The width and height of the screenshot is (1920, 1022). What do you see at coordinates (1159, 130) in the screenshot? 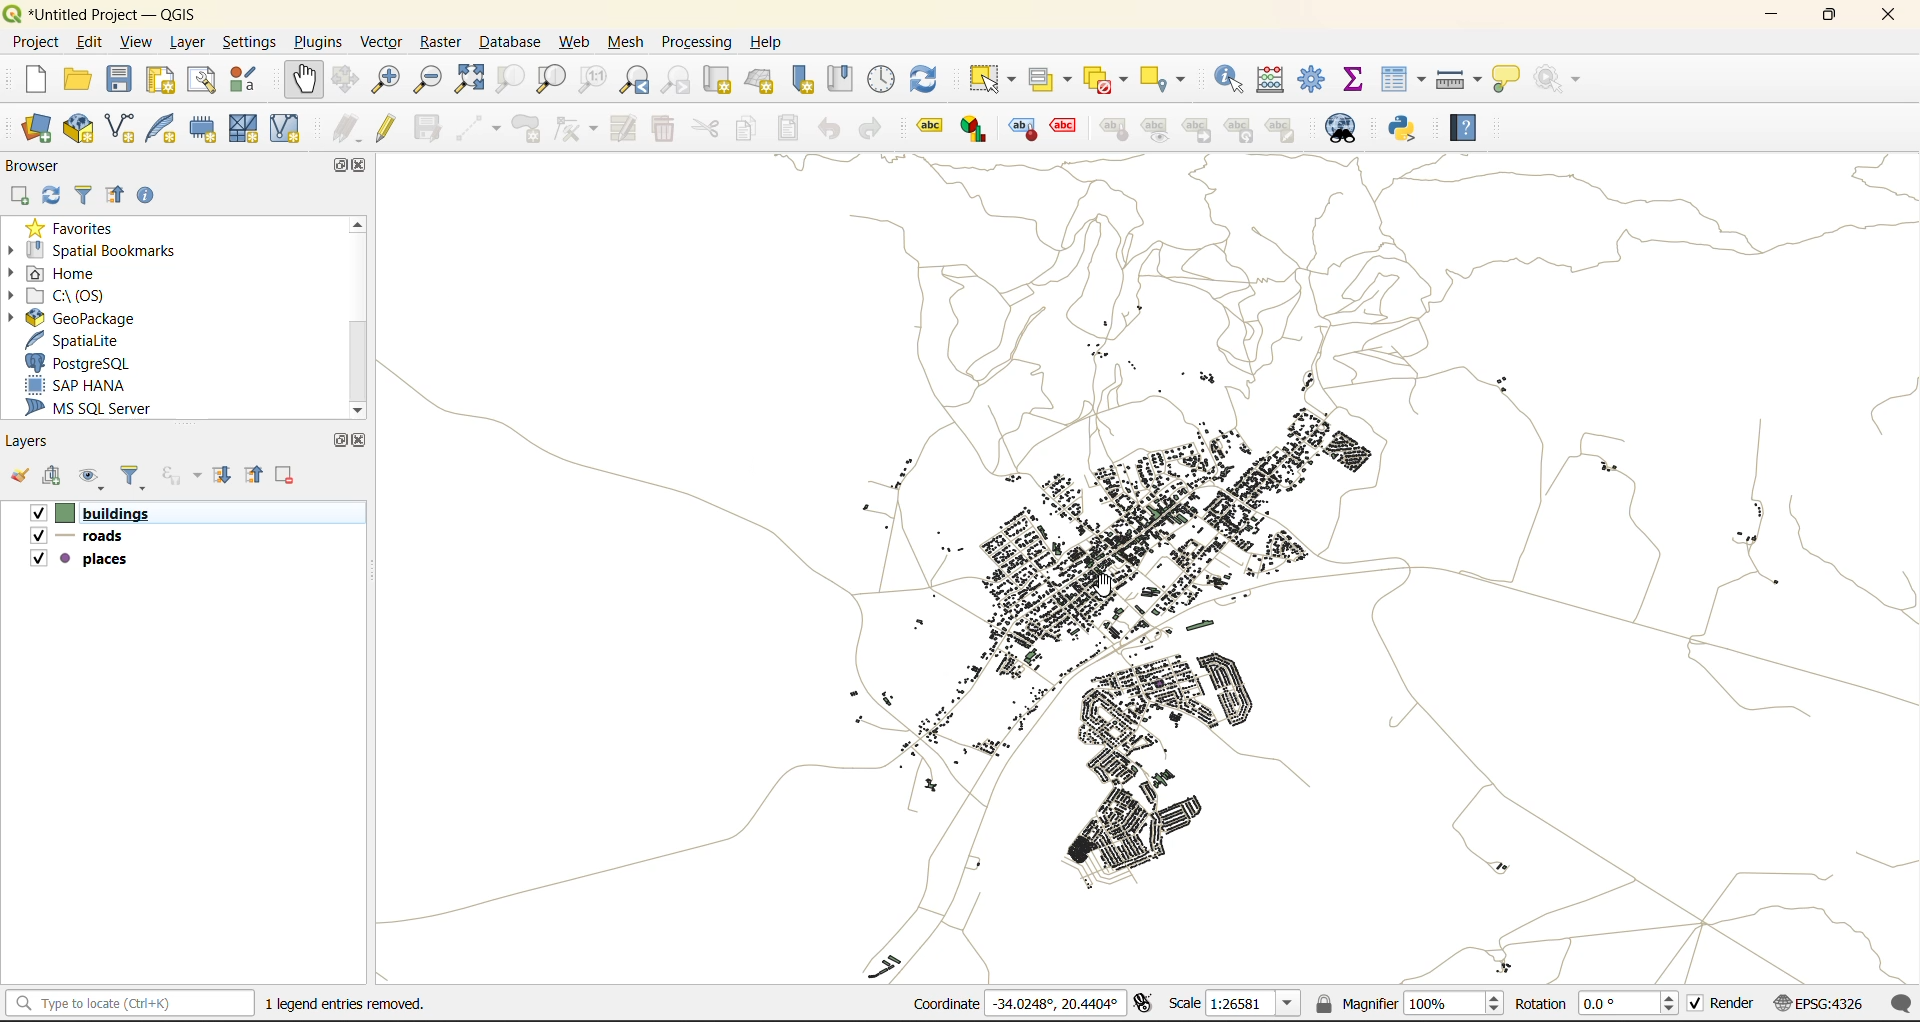
I see `Preview` at bounding box center [1159, 130].